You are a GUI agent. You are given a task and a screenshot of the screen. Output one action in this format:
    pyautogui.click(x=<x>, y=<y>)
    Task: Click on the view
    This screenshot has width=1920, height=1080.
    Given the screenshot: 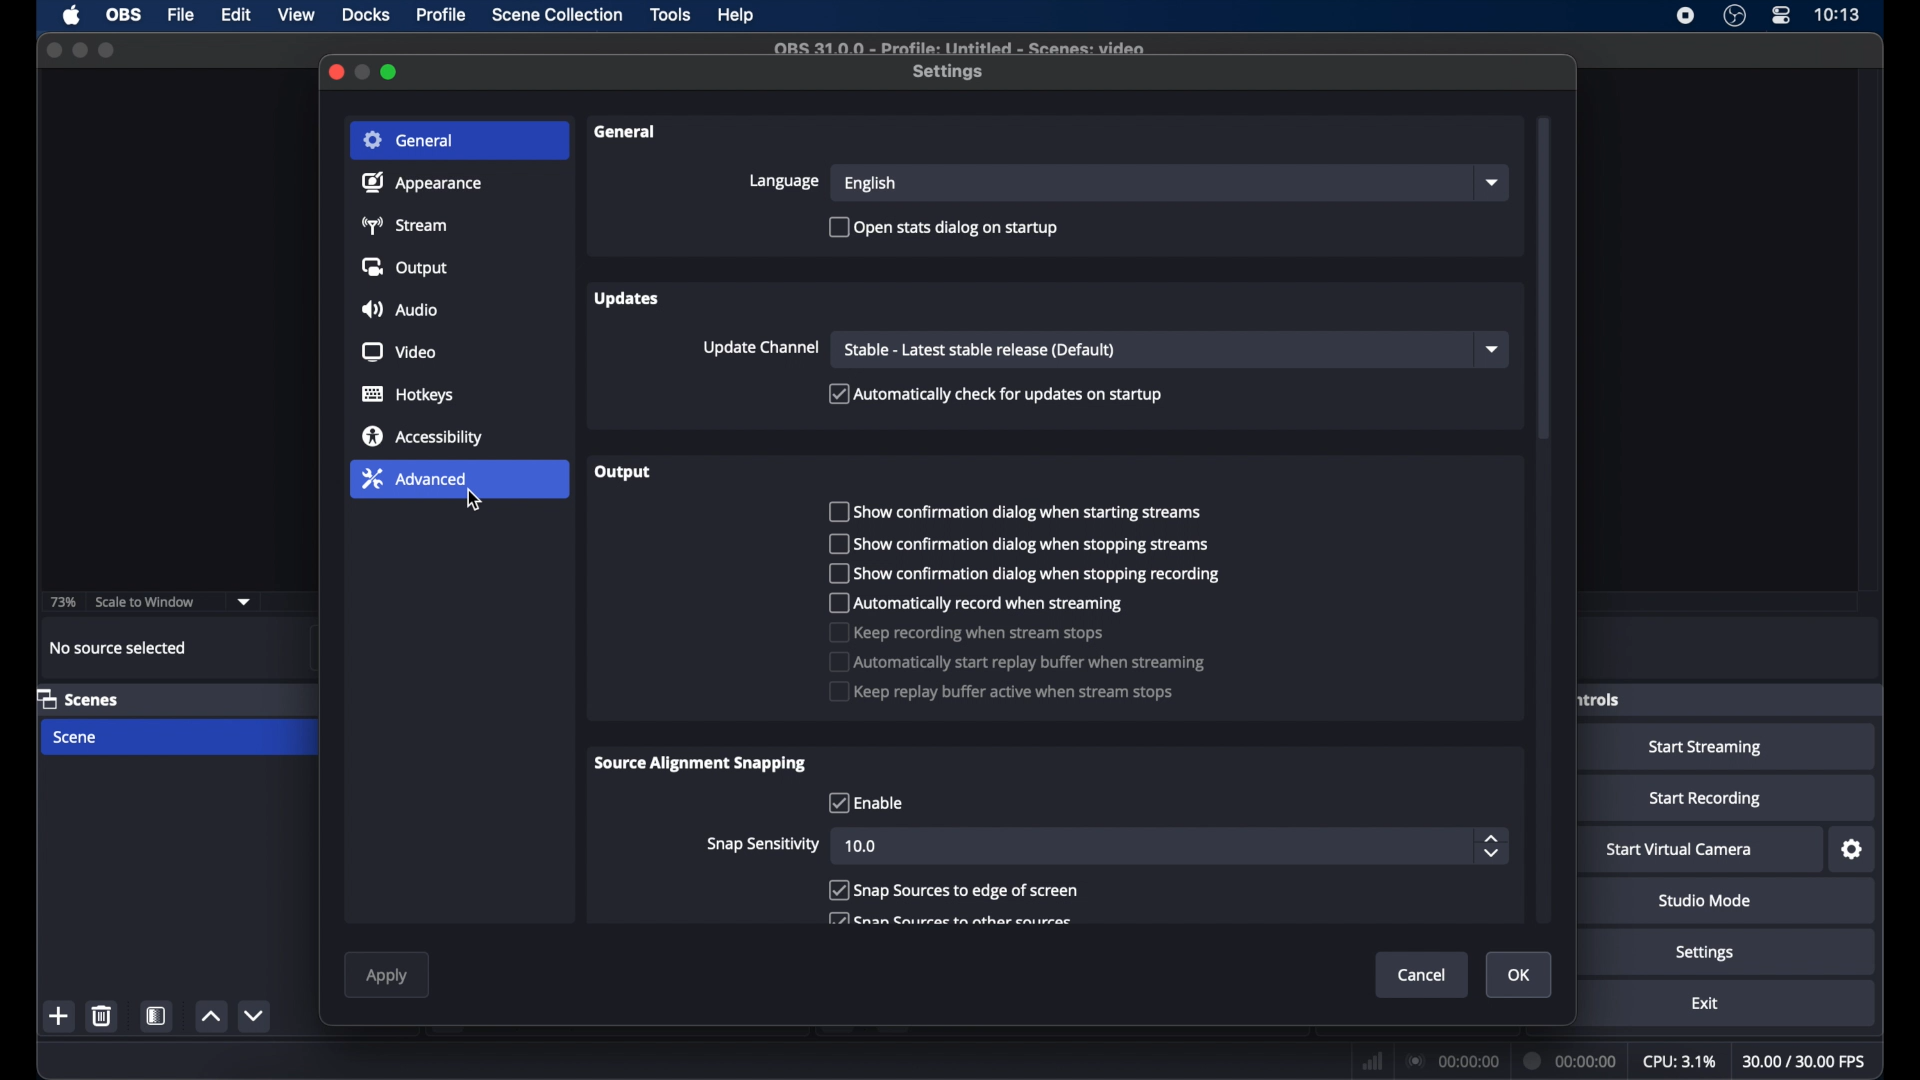 What is the action you would take?
    pyautogui.click(x=298, y=15)
    